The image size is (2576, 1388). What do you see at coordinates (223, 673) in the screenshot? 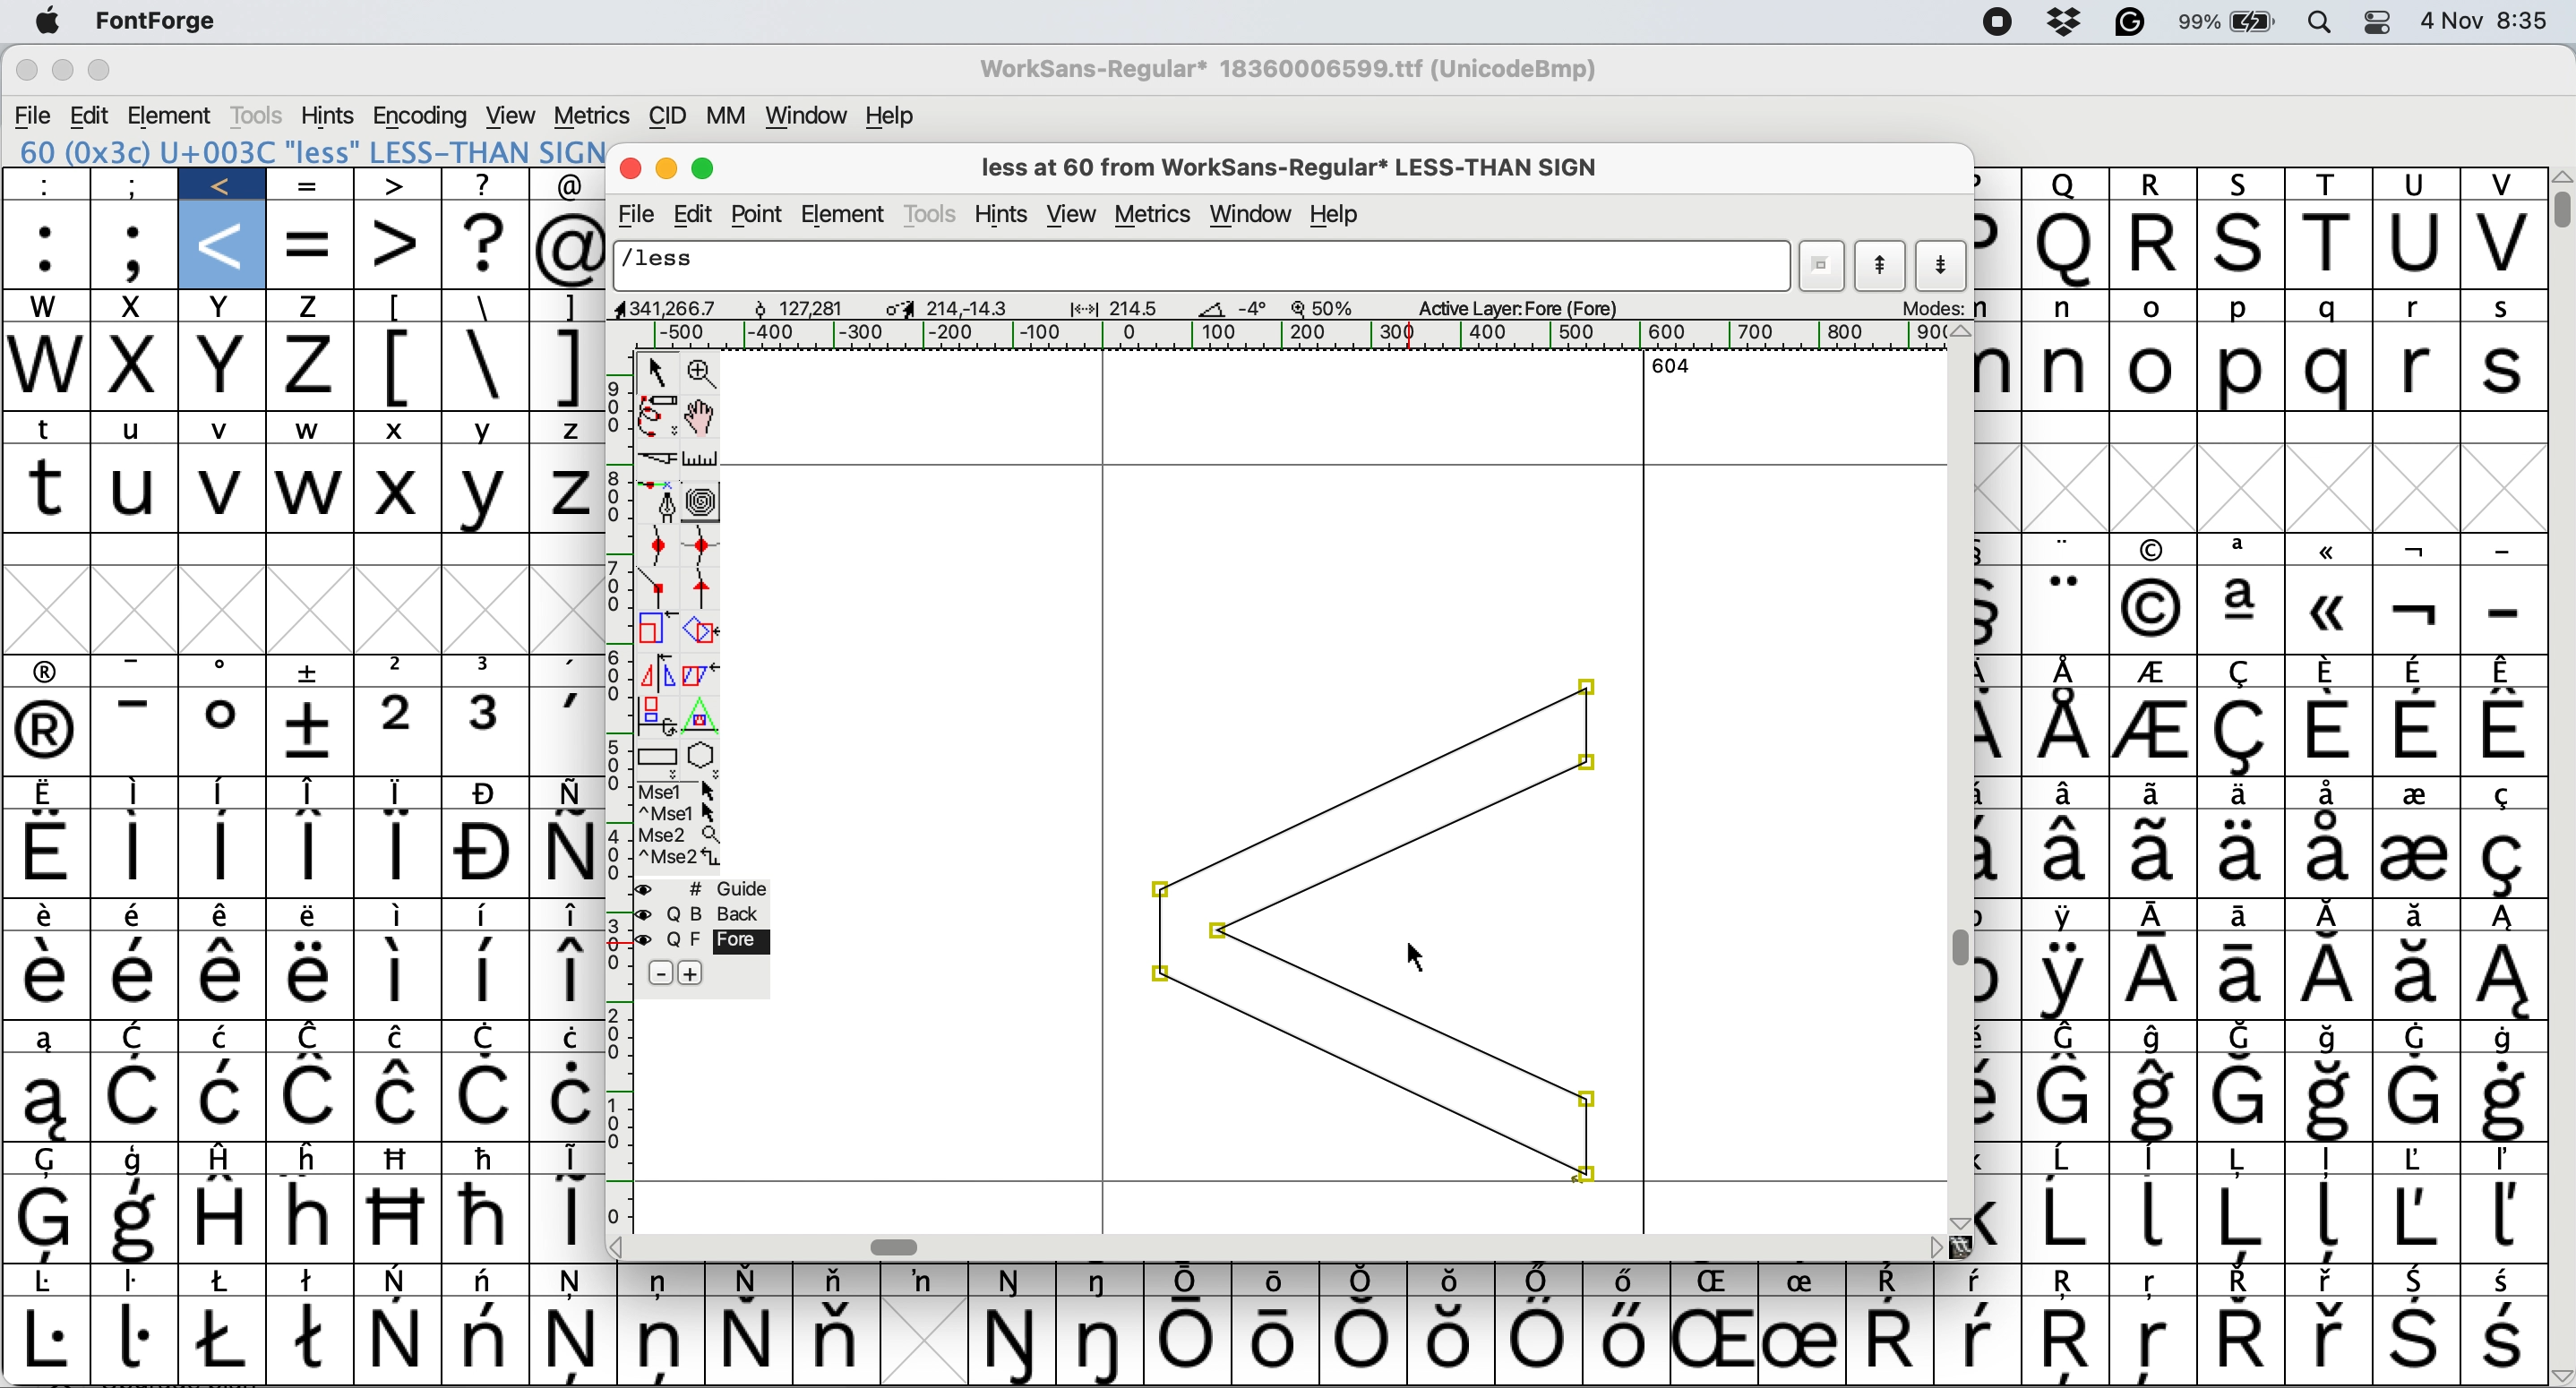
I see `Symbol` at bounding box center [223, 673].